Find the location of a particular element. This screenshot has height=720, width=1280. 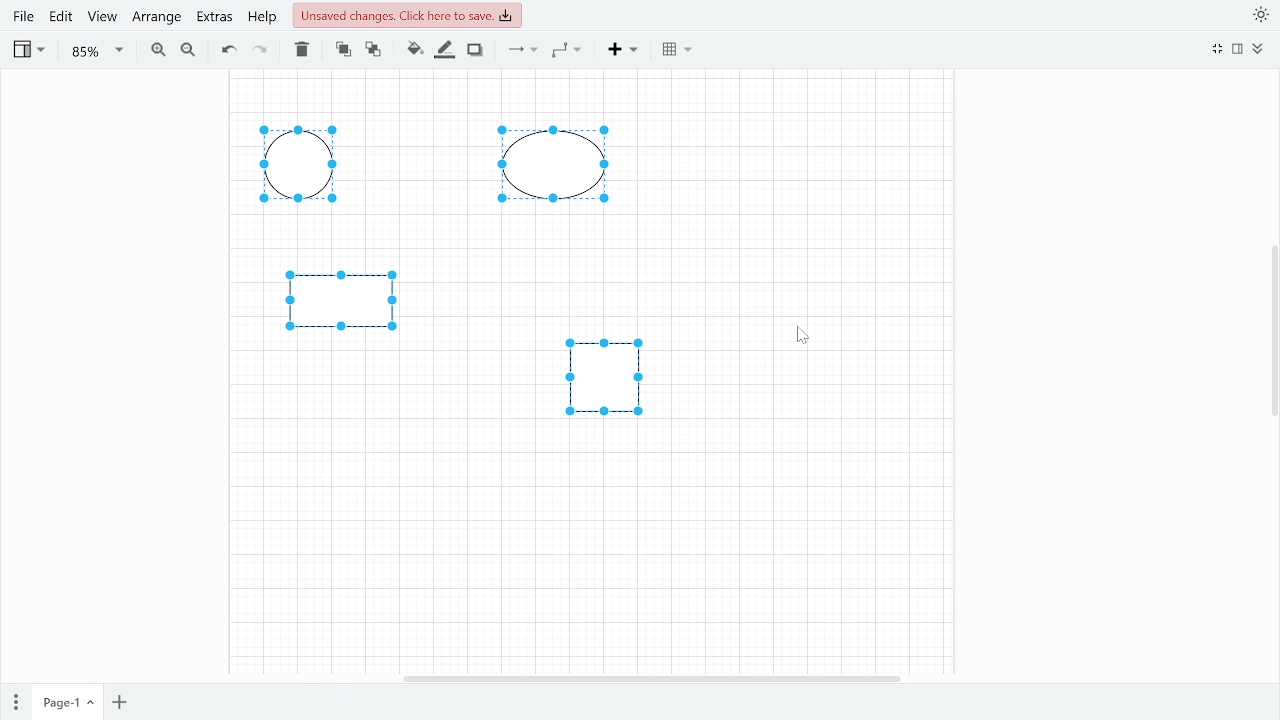

Table is located at coordinates (679, 50).